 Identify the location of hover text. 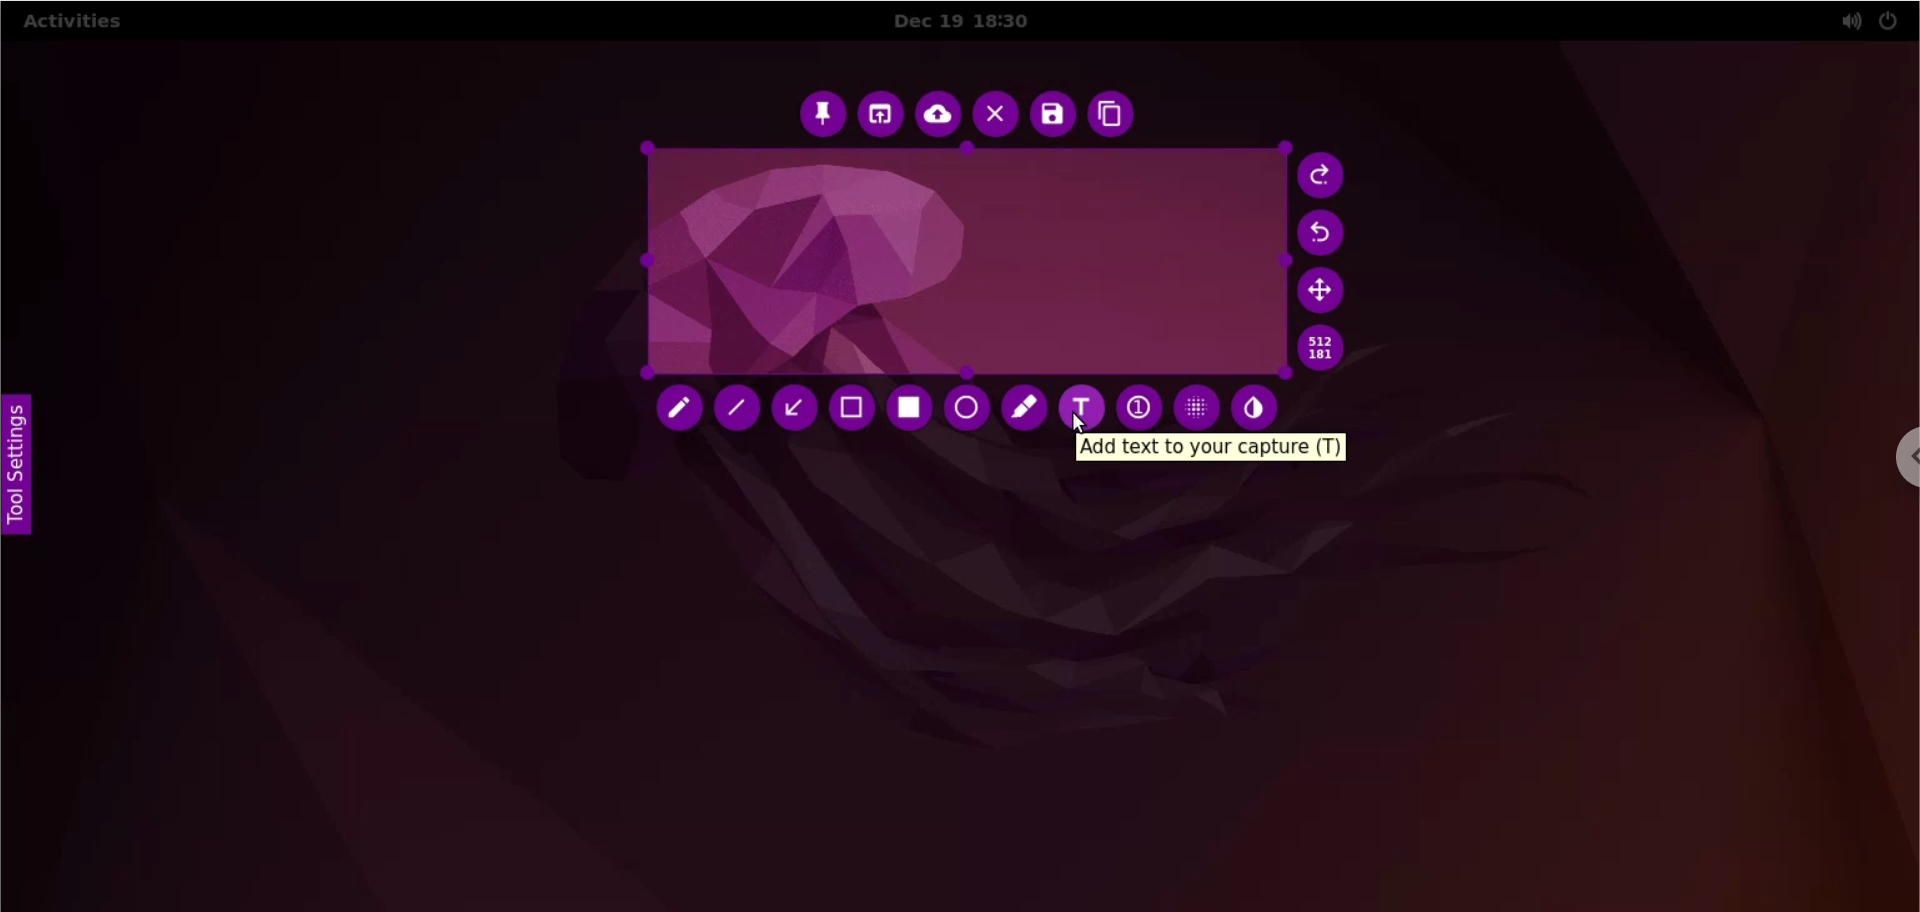
(1216, 449).